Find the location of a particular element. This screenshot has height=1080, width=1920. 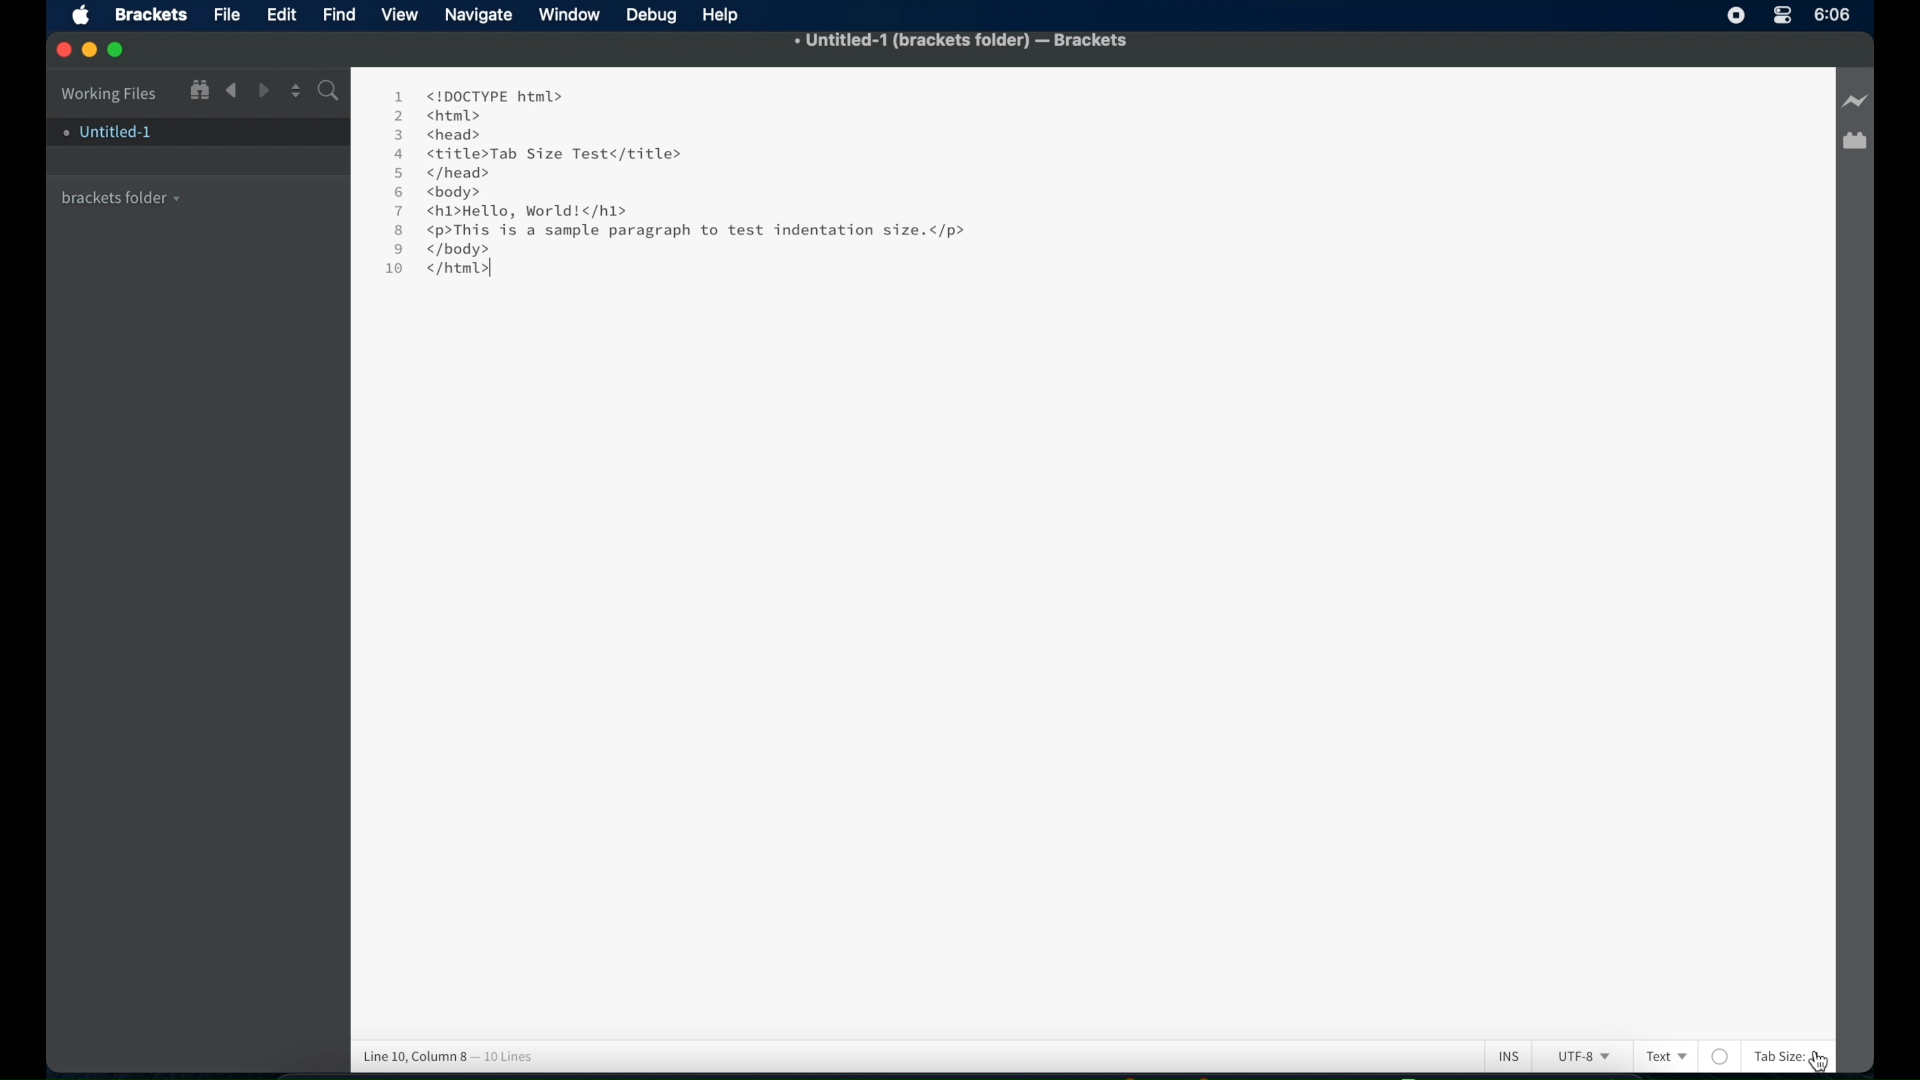

9 </body> is located at coordinates (456, 249).